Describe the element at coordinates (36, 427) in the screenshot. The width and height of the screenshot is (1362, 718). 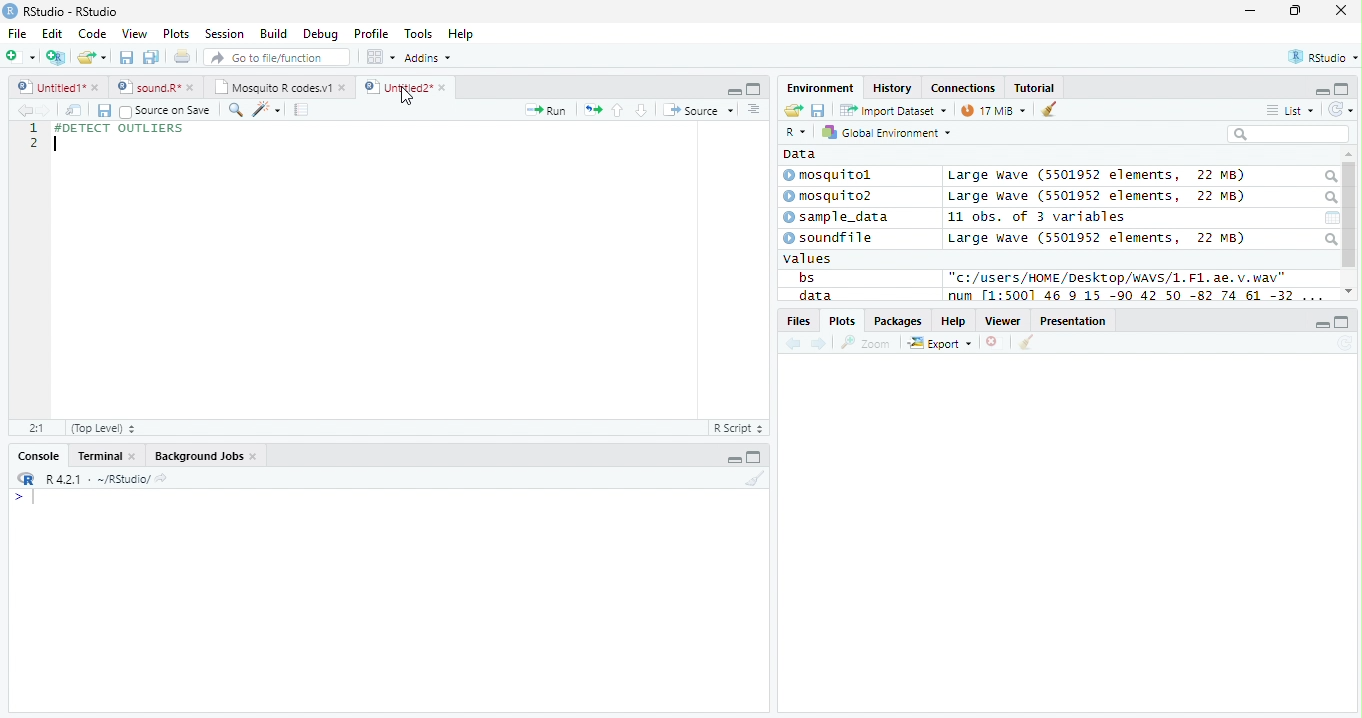
I see `2:1` at that location.